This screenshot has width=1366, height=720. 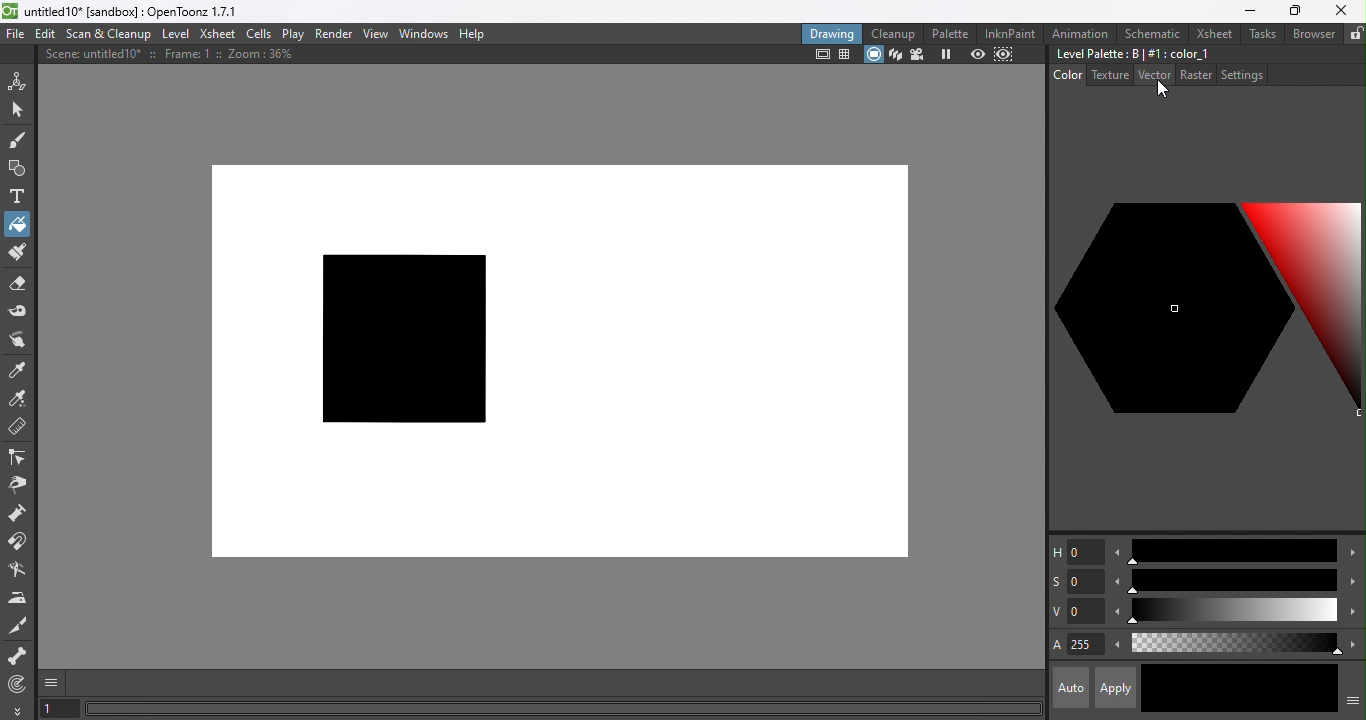 I want to click on Play, so click(x=292, y=33).